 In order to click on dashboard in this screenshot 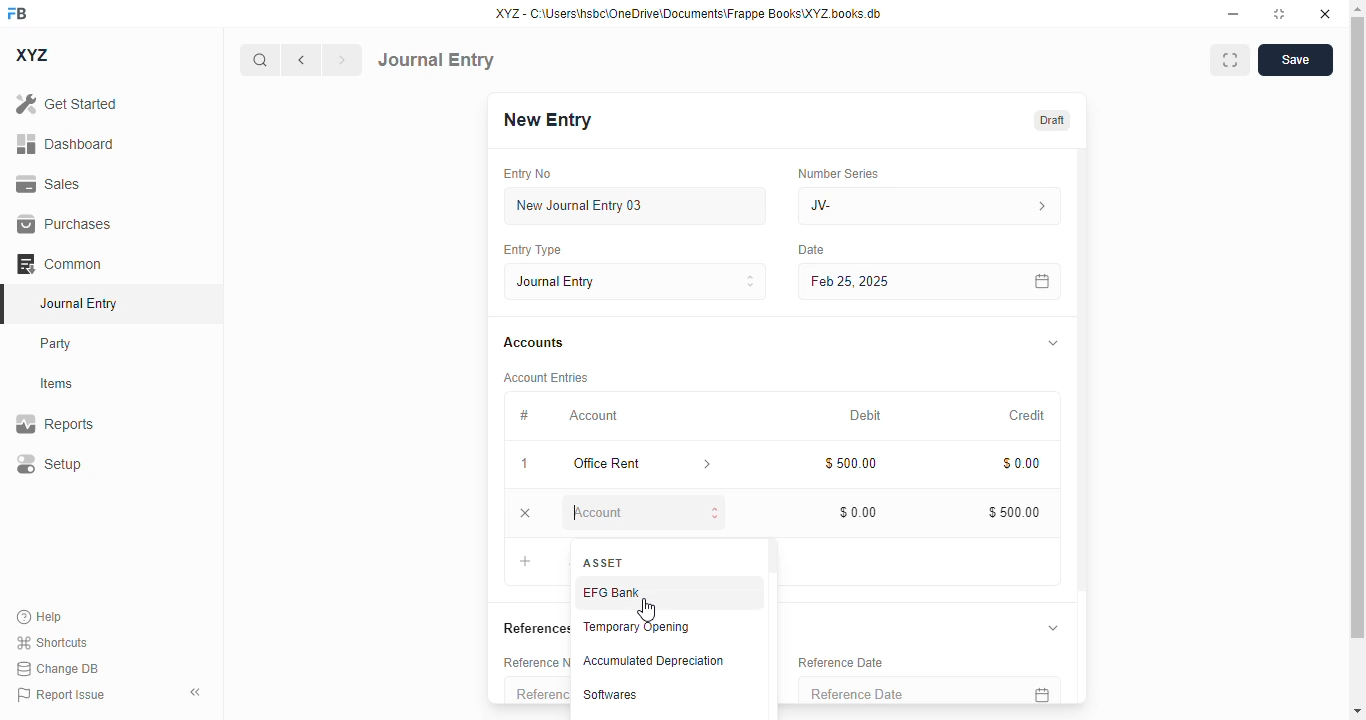, I will do `click(66, 144)`.